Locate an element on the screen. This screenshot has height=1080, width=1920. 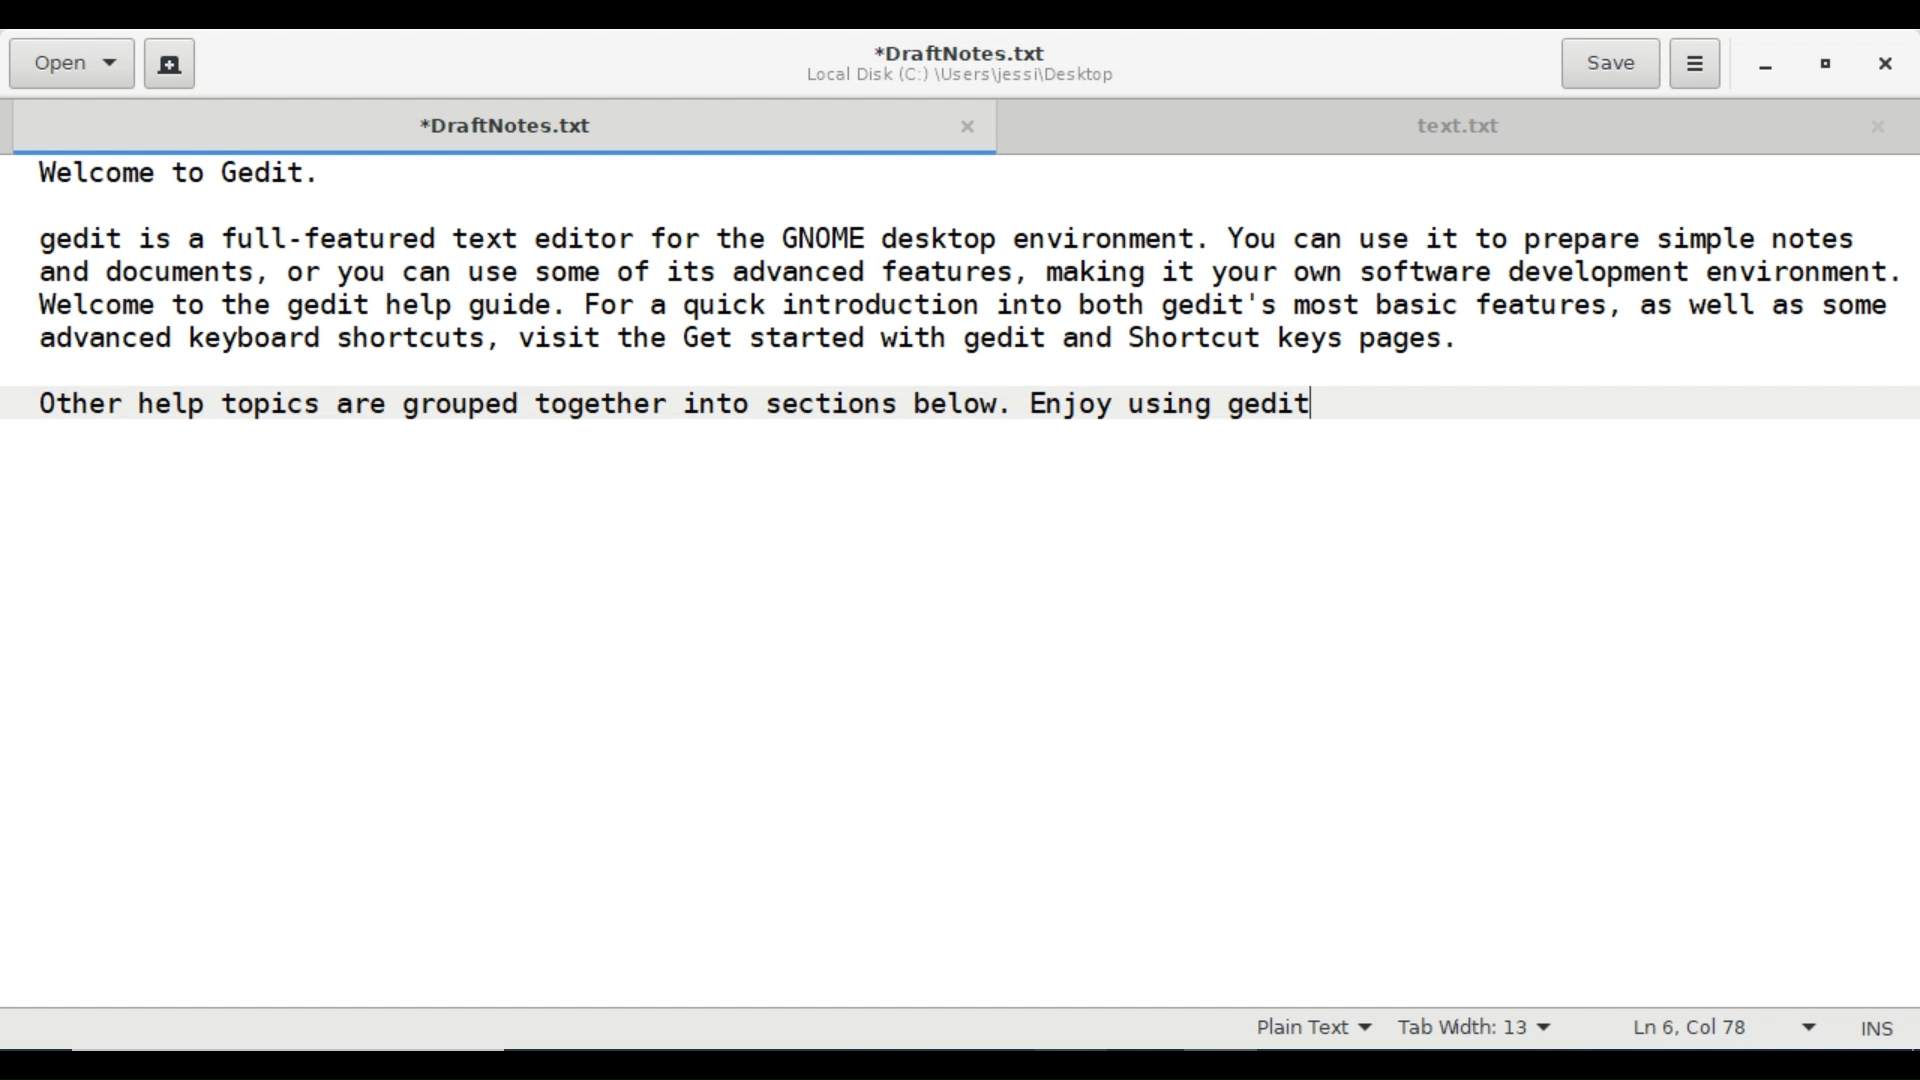
Welcome to Gedit. is located at coordinates (177, 174).